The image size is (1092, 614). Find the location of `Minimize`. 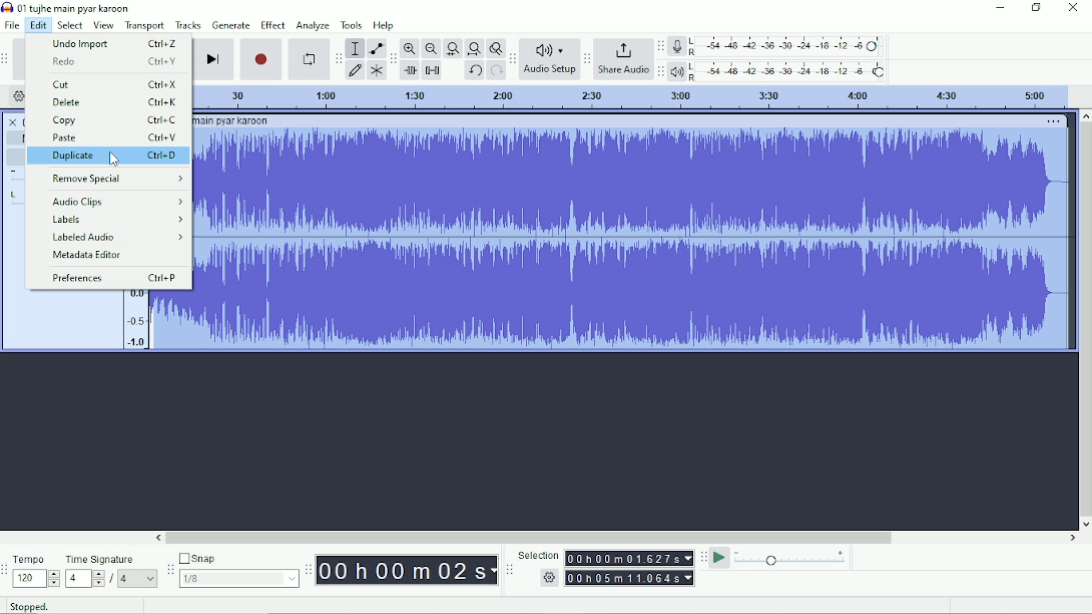

Minimize is located at coordinates (998, 8).